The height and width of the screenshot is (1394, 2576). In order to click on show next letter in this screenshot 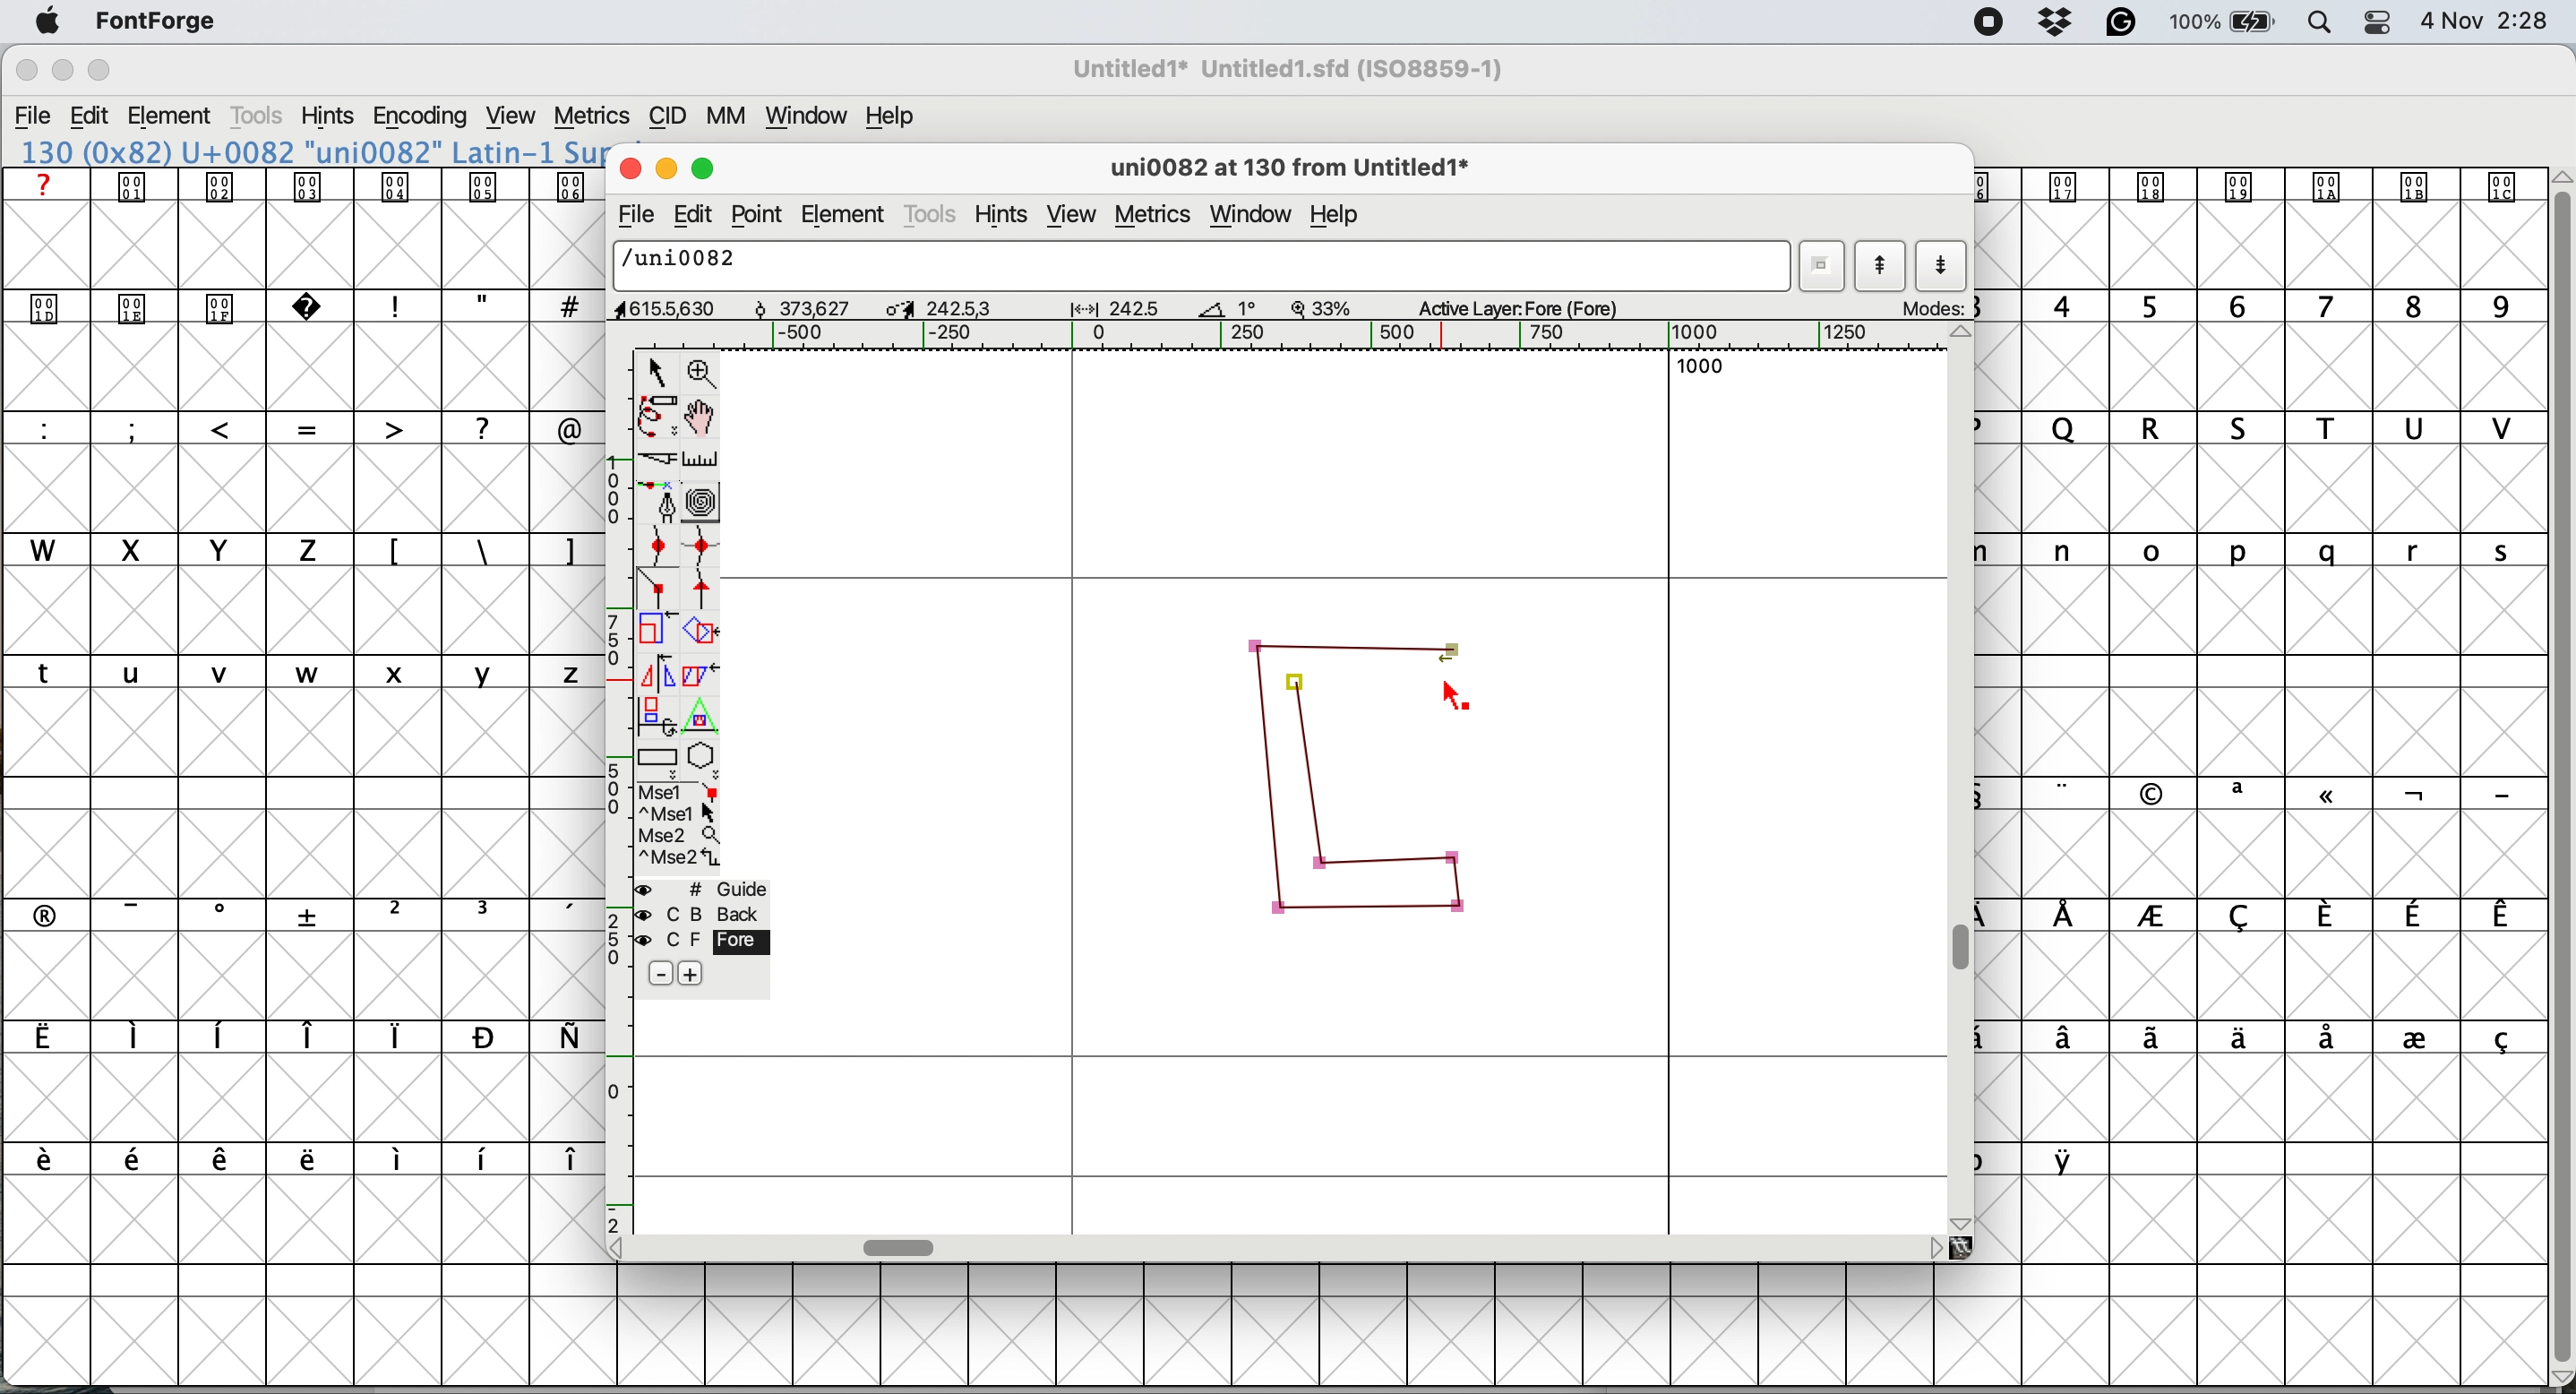, I will do `click(1943, 267)`.